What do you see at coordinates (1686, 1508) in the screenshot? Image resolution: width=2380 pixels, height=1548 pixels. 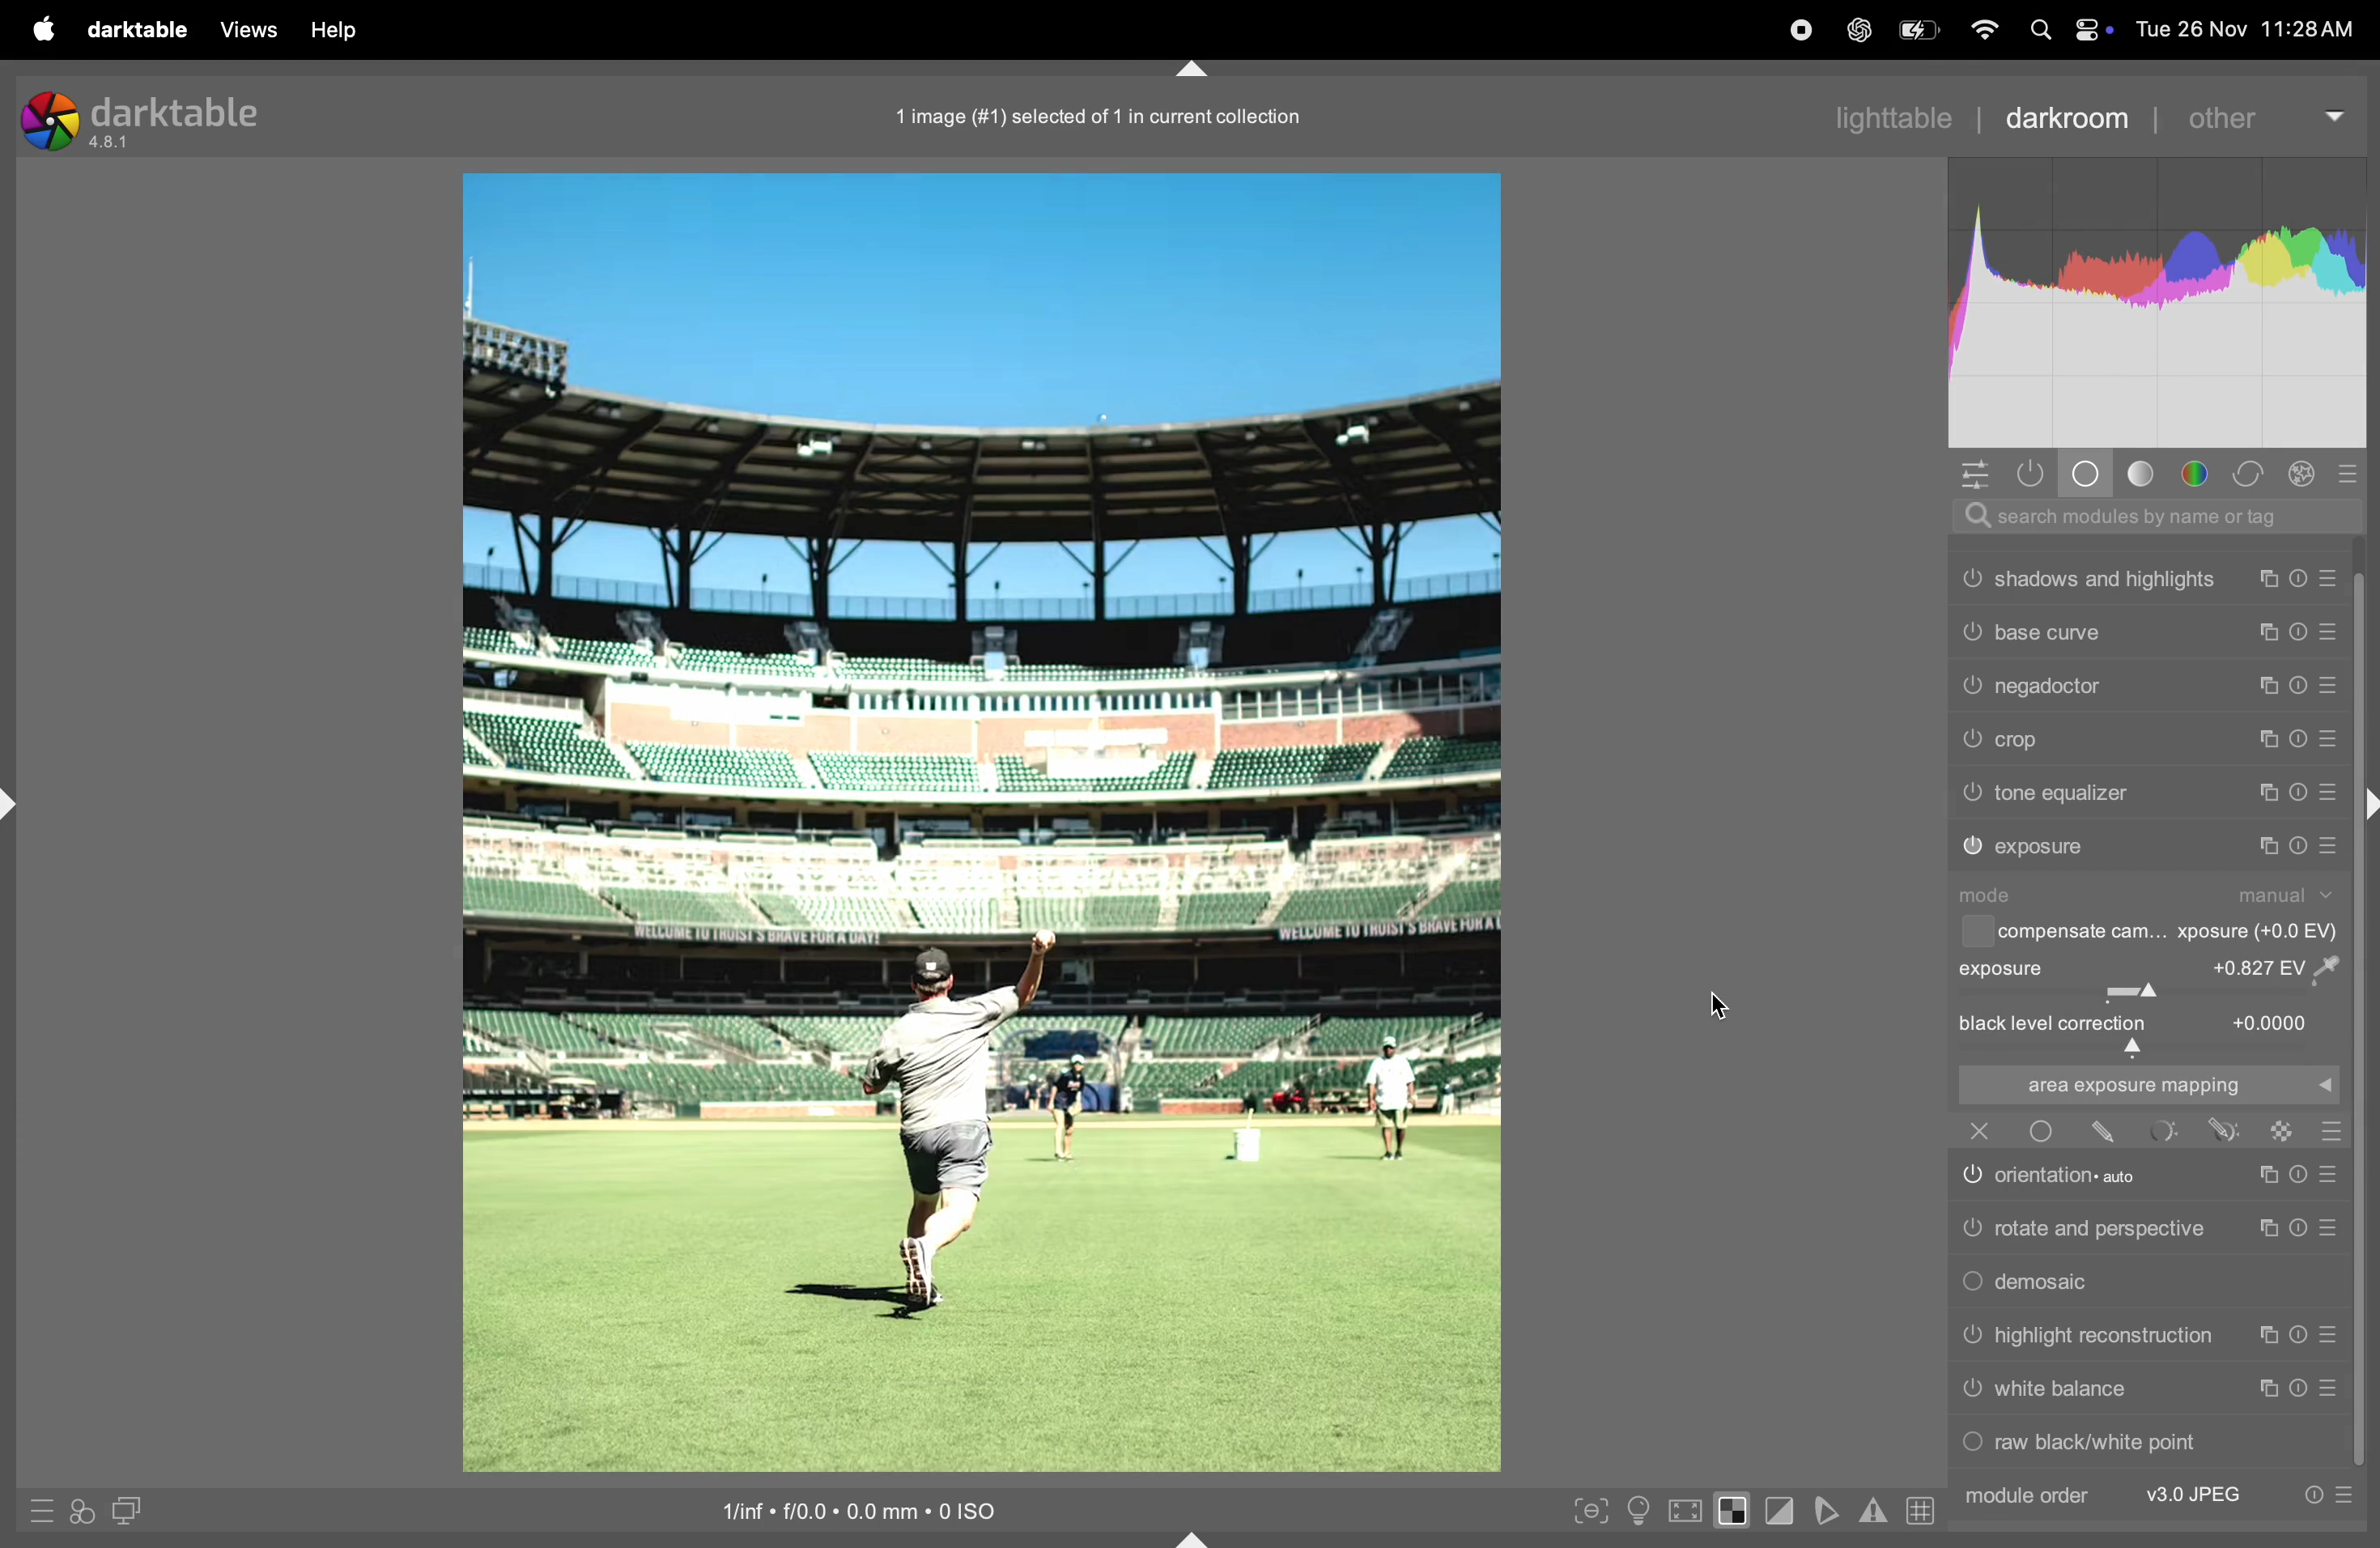 I see `toggle high qualiry processing` at bounding box center [1686, 1508].